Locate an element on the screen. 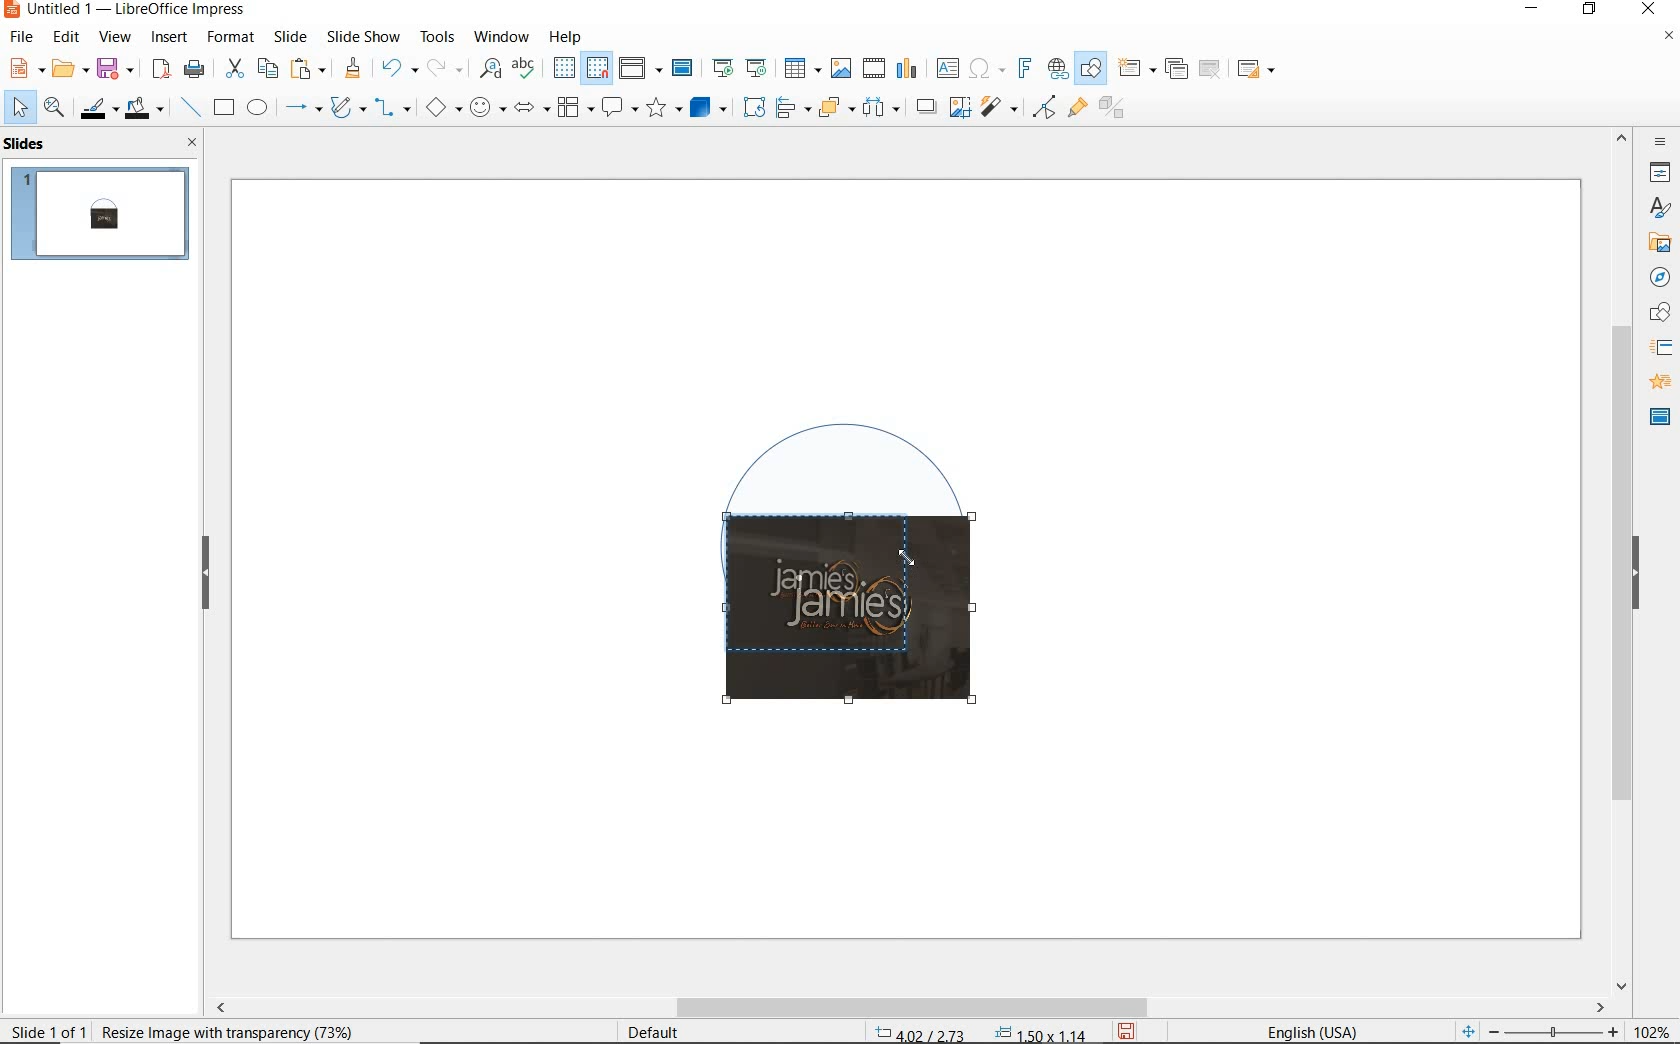 Image resolution: width=1680 pixels, height=1044 pixels. animation is located at coordinates (1657, 383).